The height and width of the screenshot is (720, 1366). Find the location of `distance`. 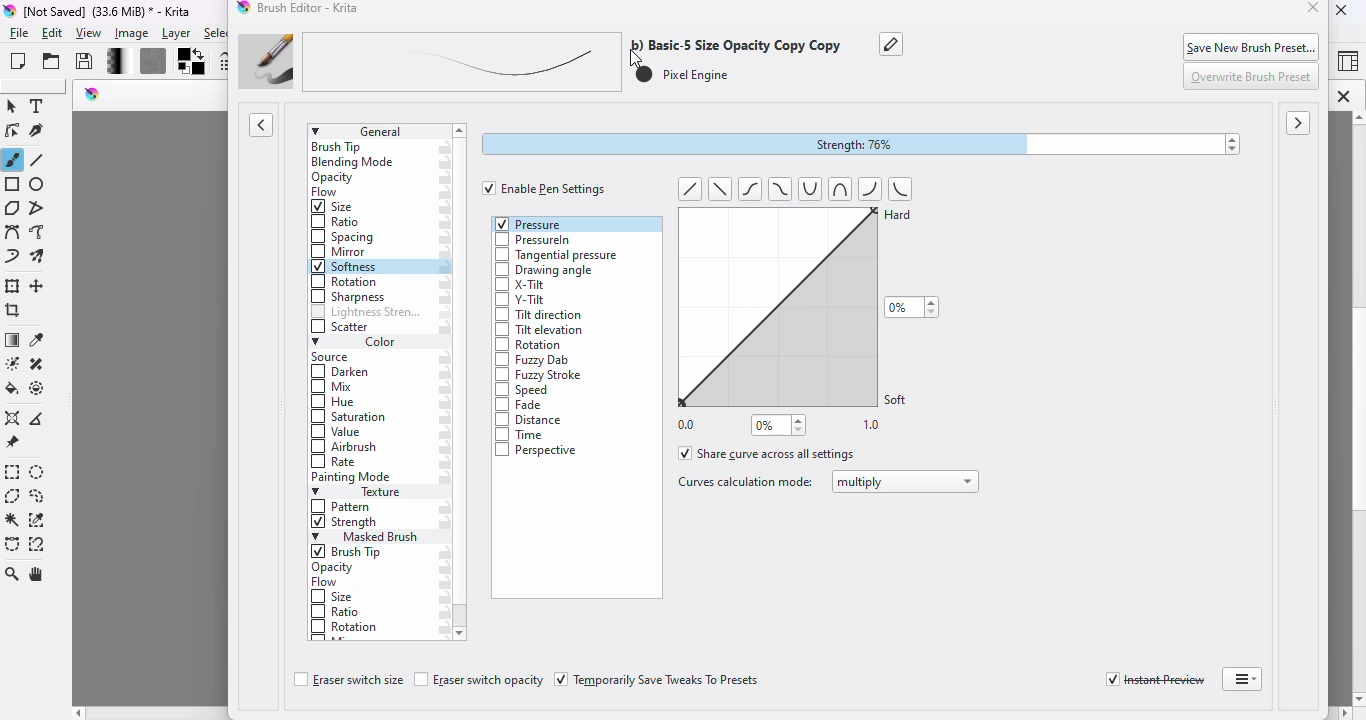

distance is located at coordinates (532, 421).